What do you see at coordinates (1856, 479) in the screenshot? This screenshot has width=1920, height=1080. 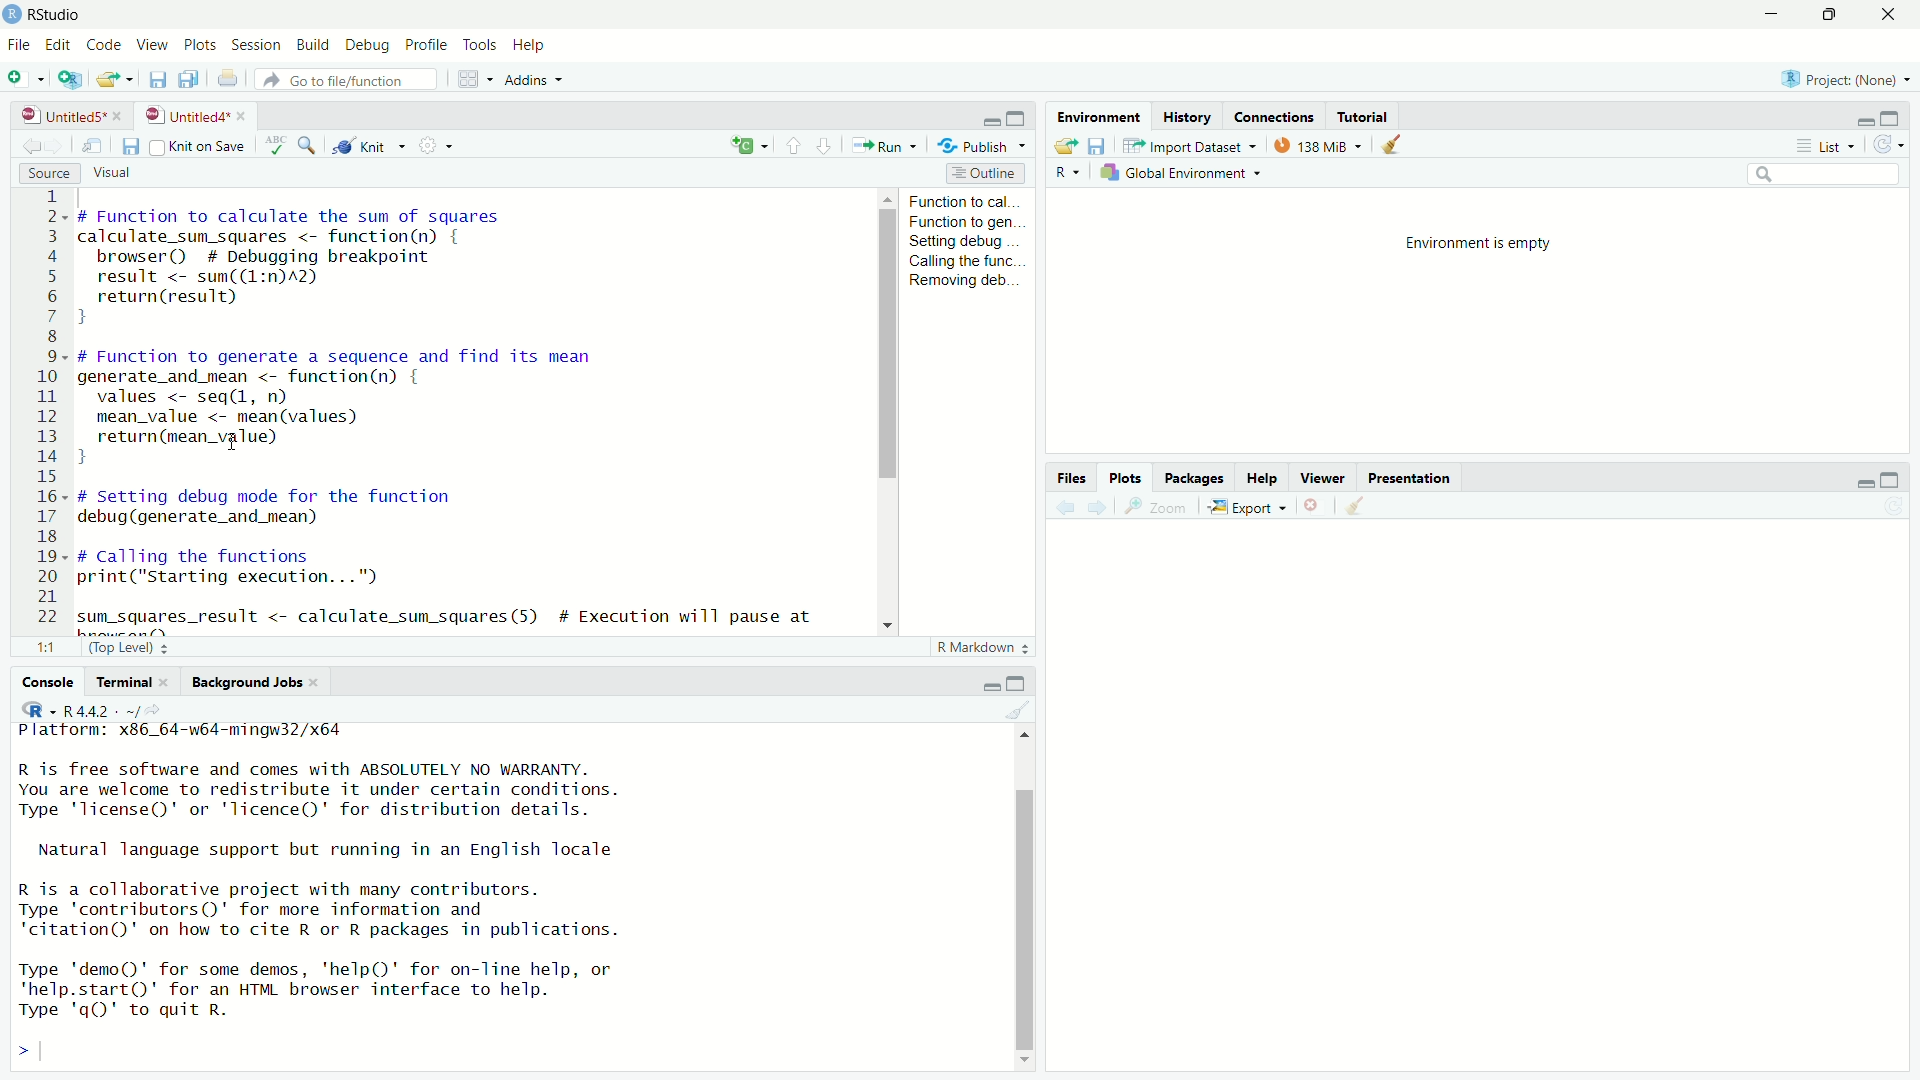 I see `minimize` at bounding box center [1856, 479].